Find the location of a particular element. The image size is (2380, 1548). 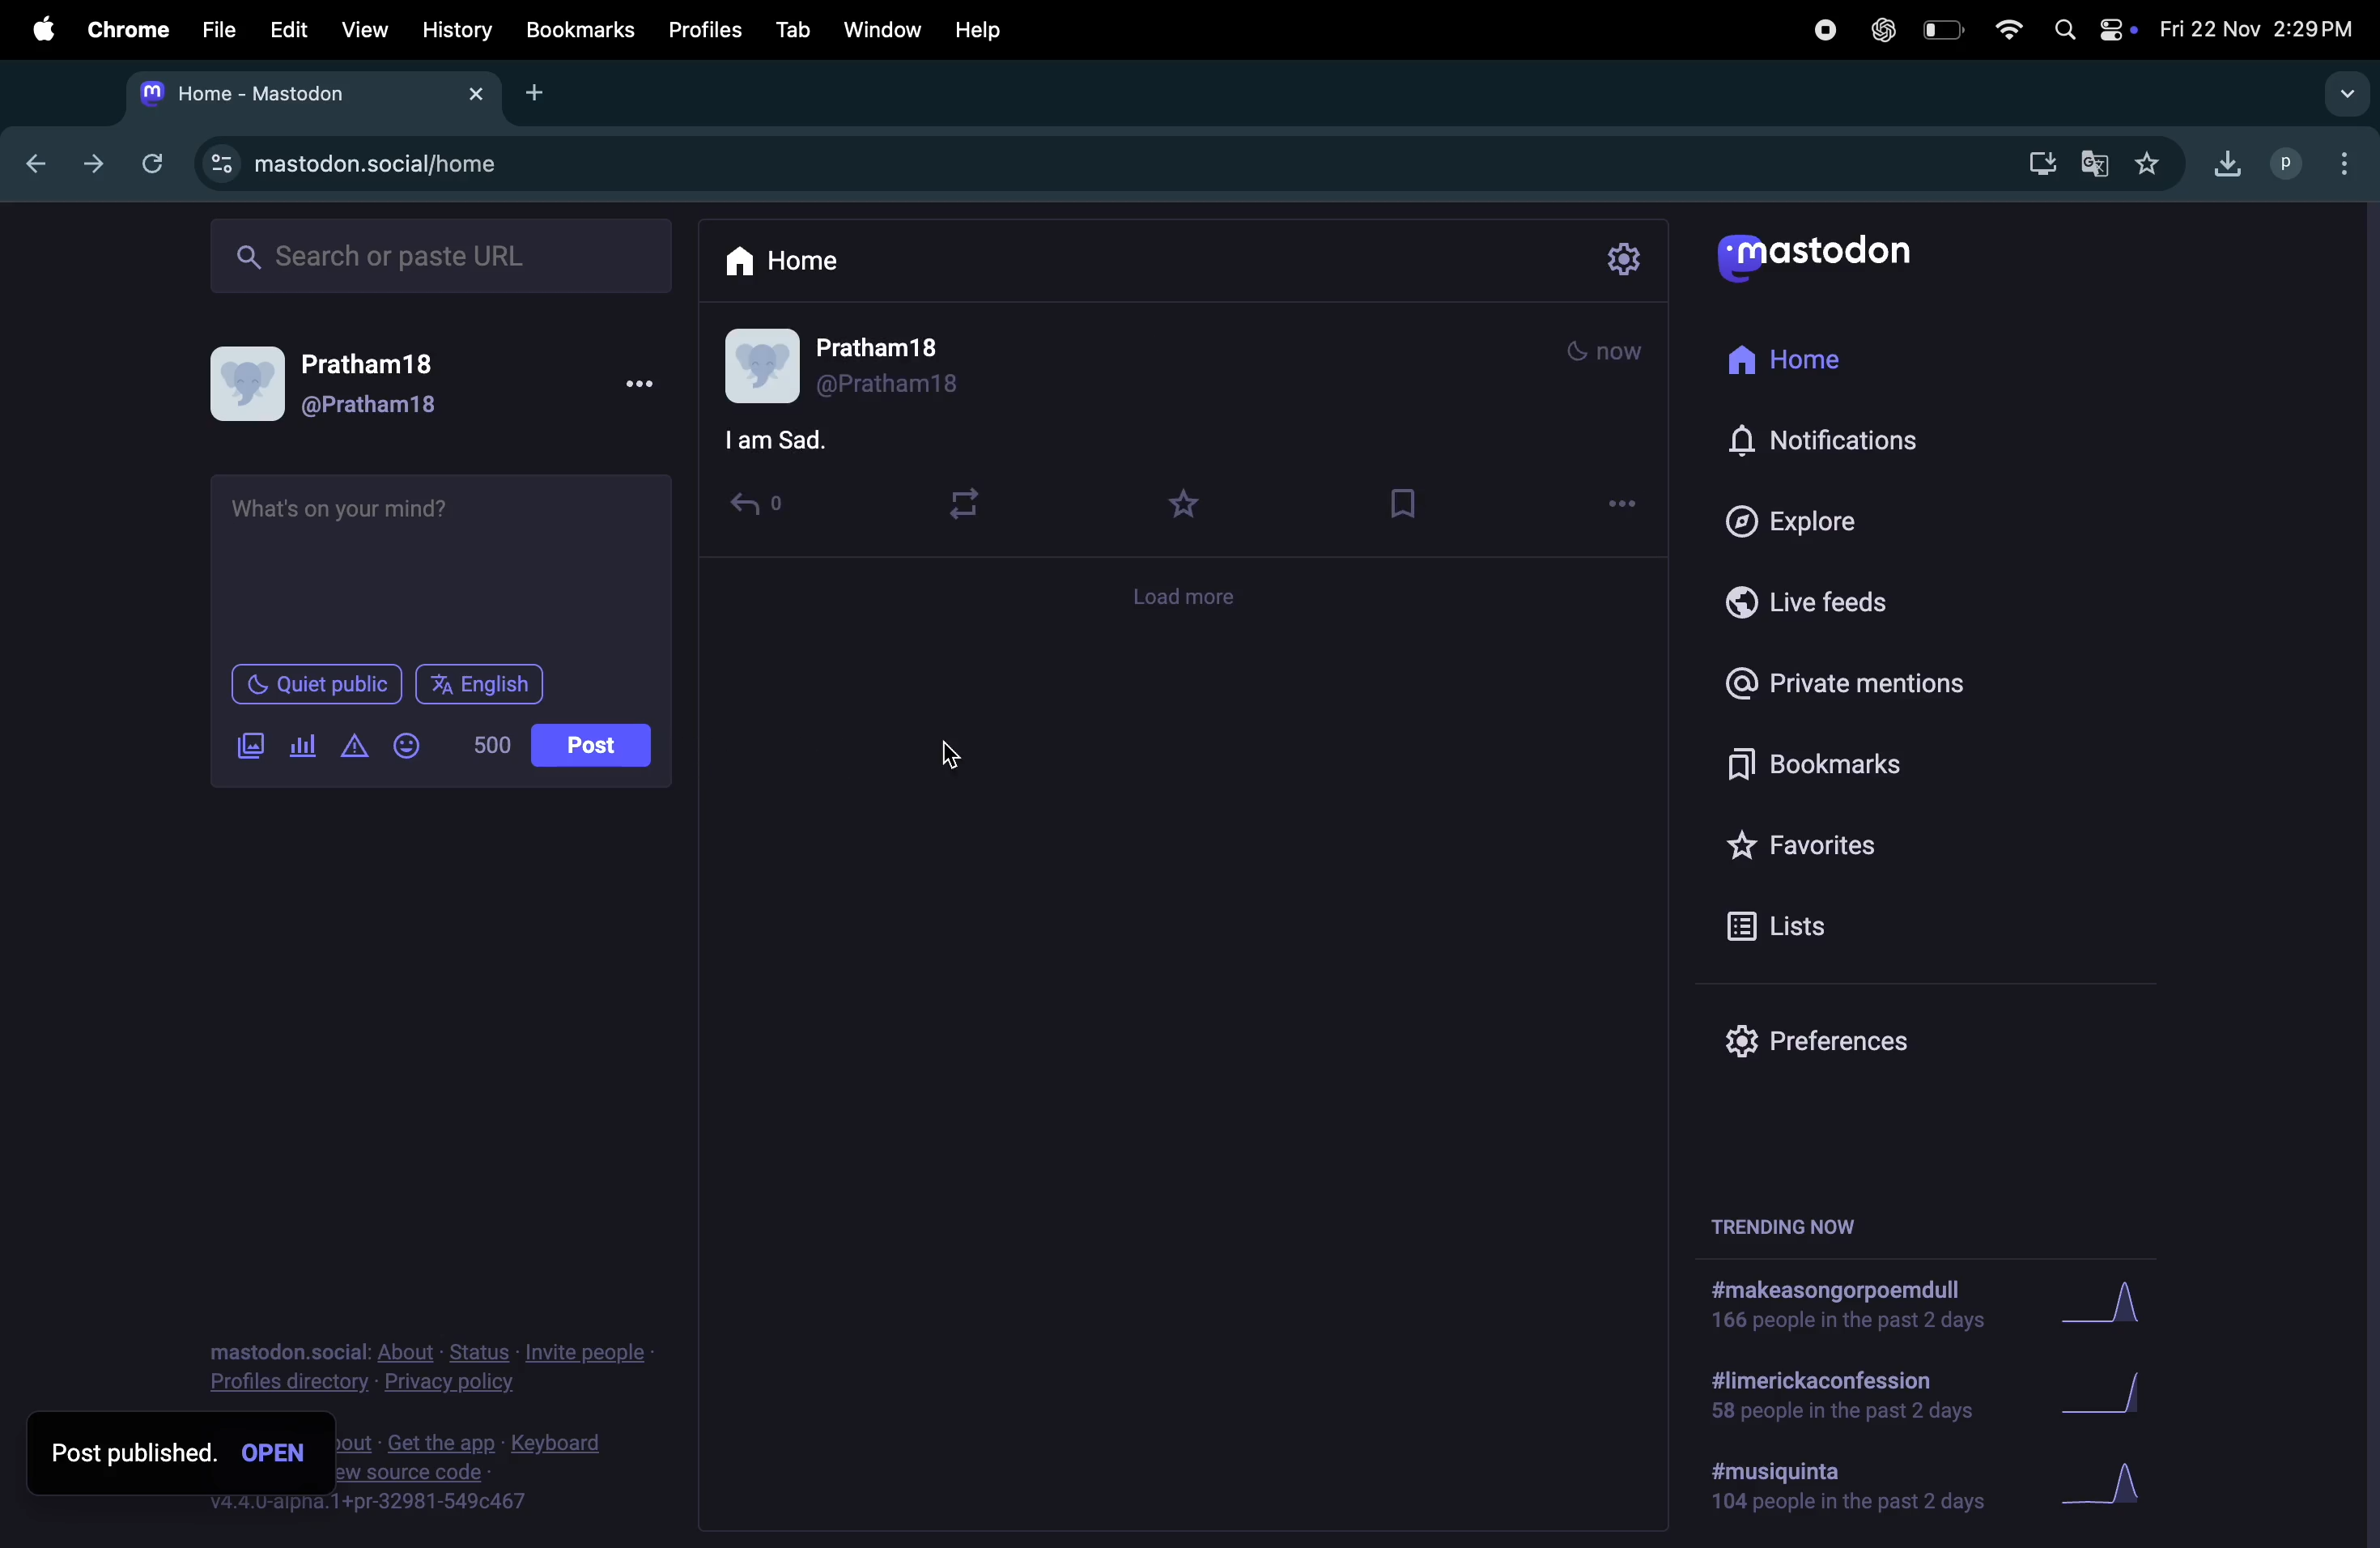

hashtags is located at coordinates (1852, 1492).